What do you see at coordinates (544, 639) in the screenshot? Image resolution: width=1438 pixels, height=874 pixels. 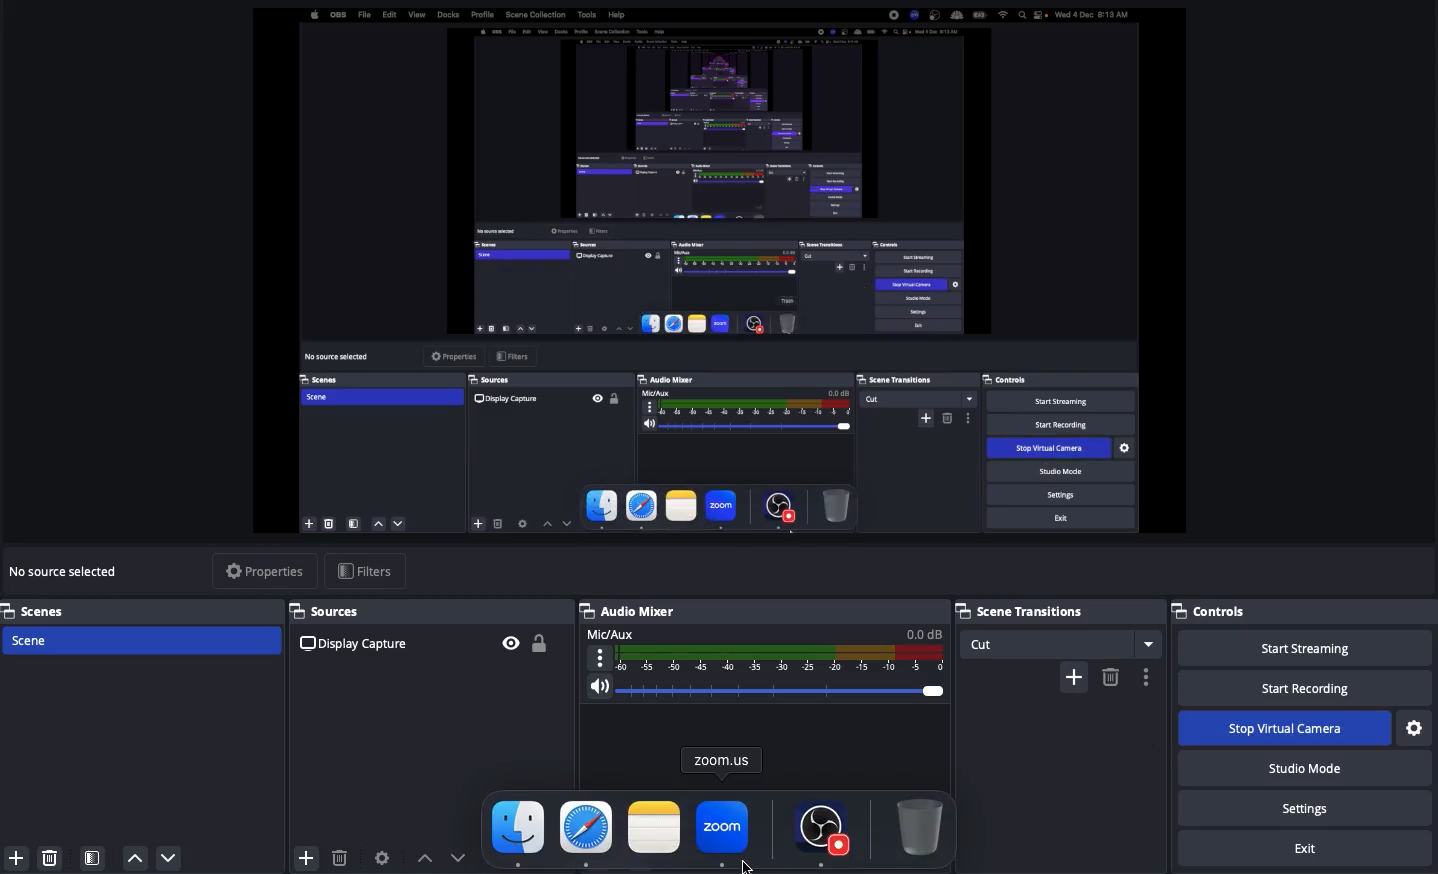 I see `Unlock` at bounding box center [544, 639].